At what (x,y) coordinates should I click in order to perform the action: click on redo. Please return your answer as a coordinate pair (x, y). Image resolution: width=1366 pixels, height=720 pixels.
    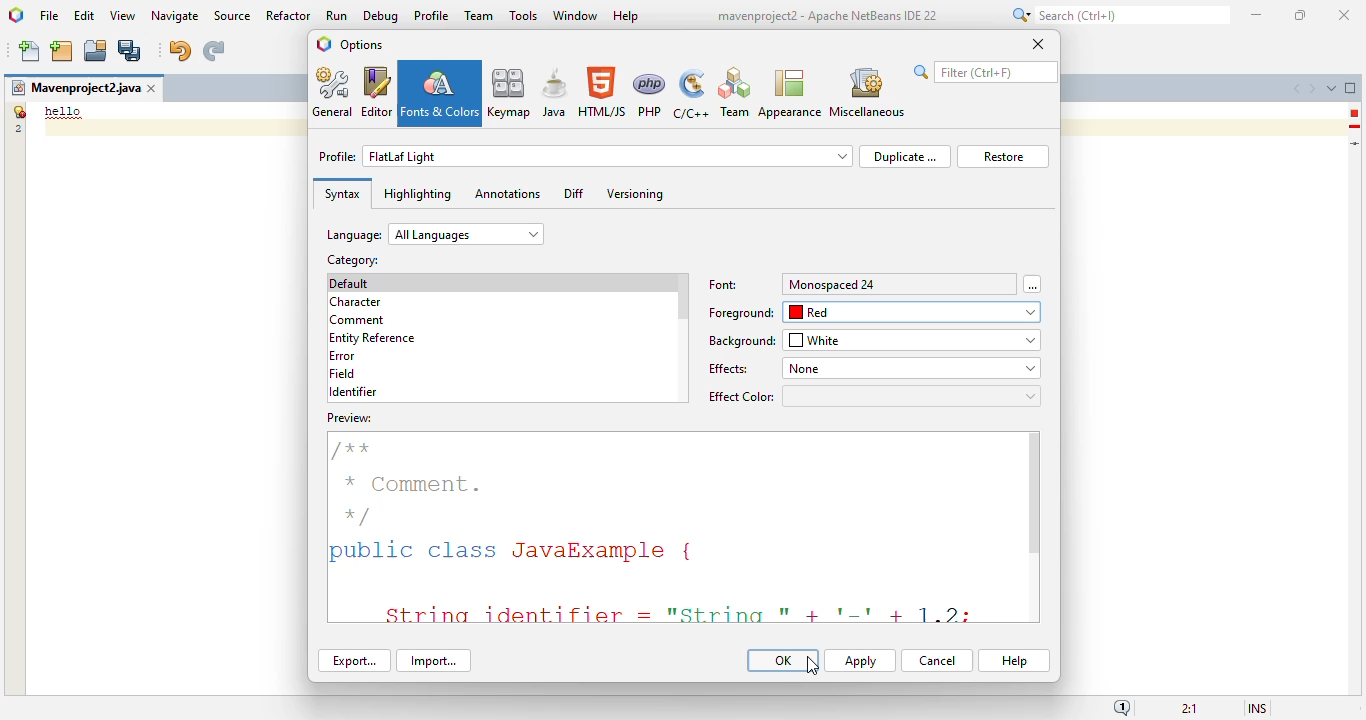
    Looking at the image, I should click on (213, 51).